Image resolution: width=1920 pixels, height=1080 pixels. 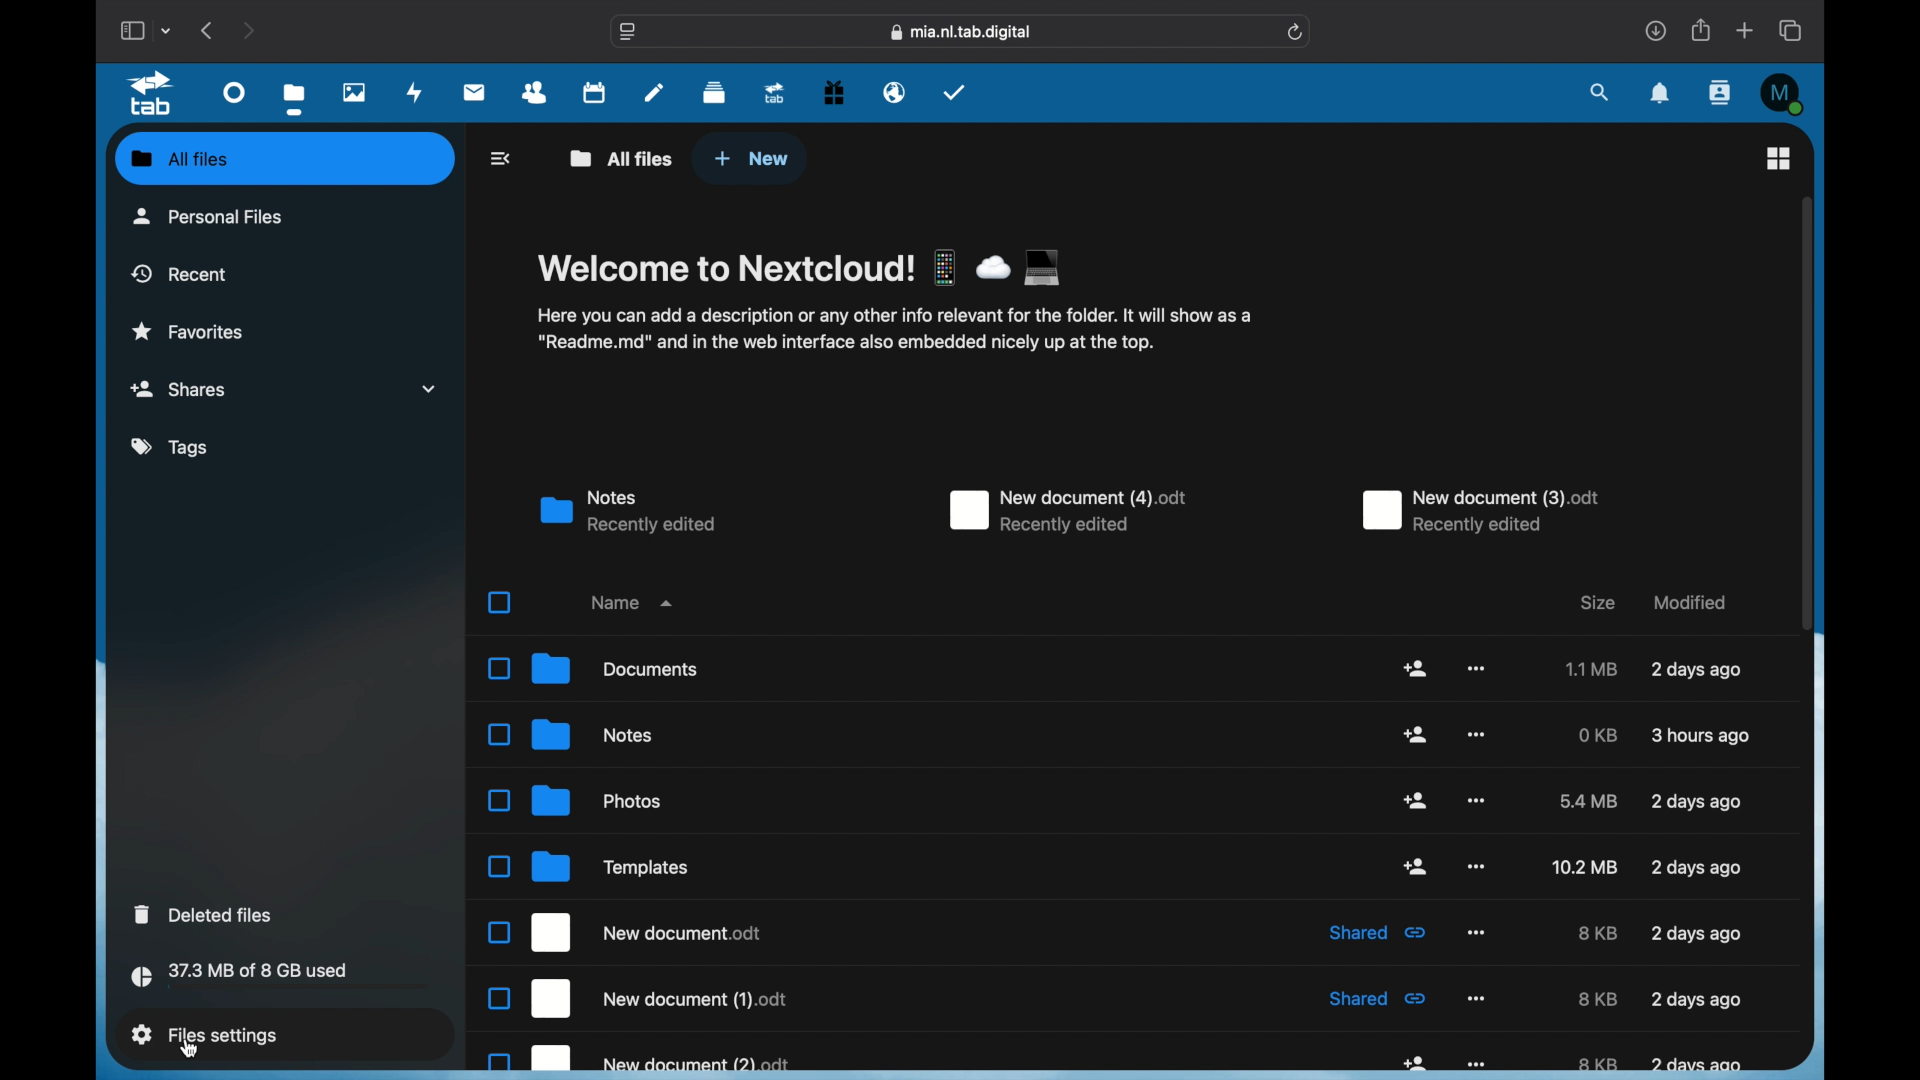 What do you see at coordinates (415, 92) in the screenshot?
I see `activity` at bounding box center [415, 92].